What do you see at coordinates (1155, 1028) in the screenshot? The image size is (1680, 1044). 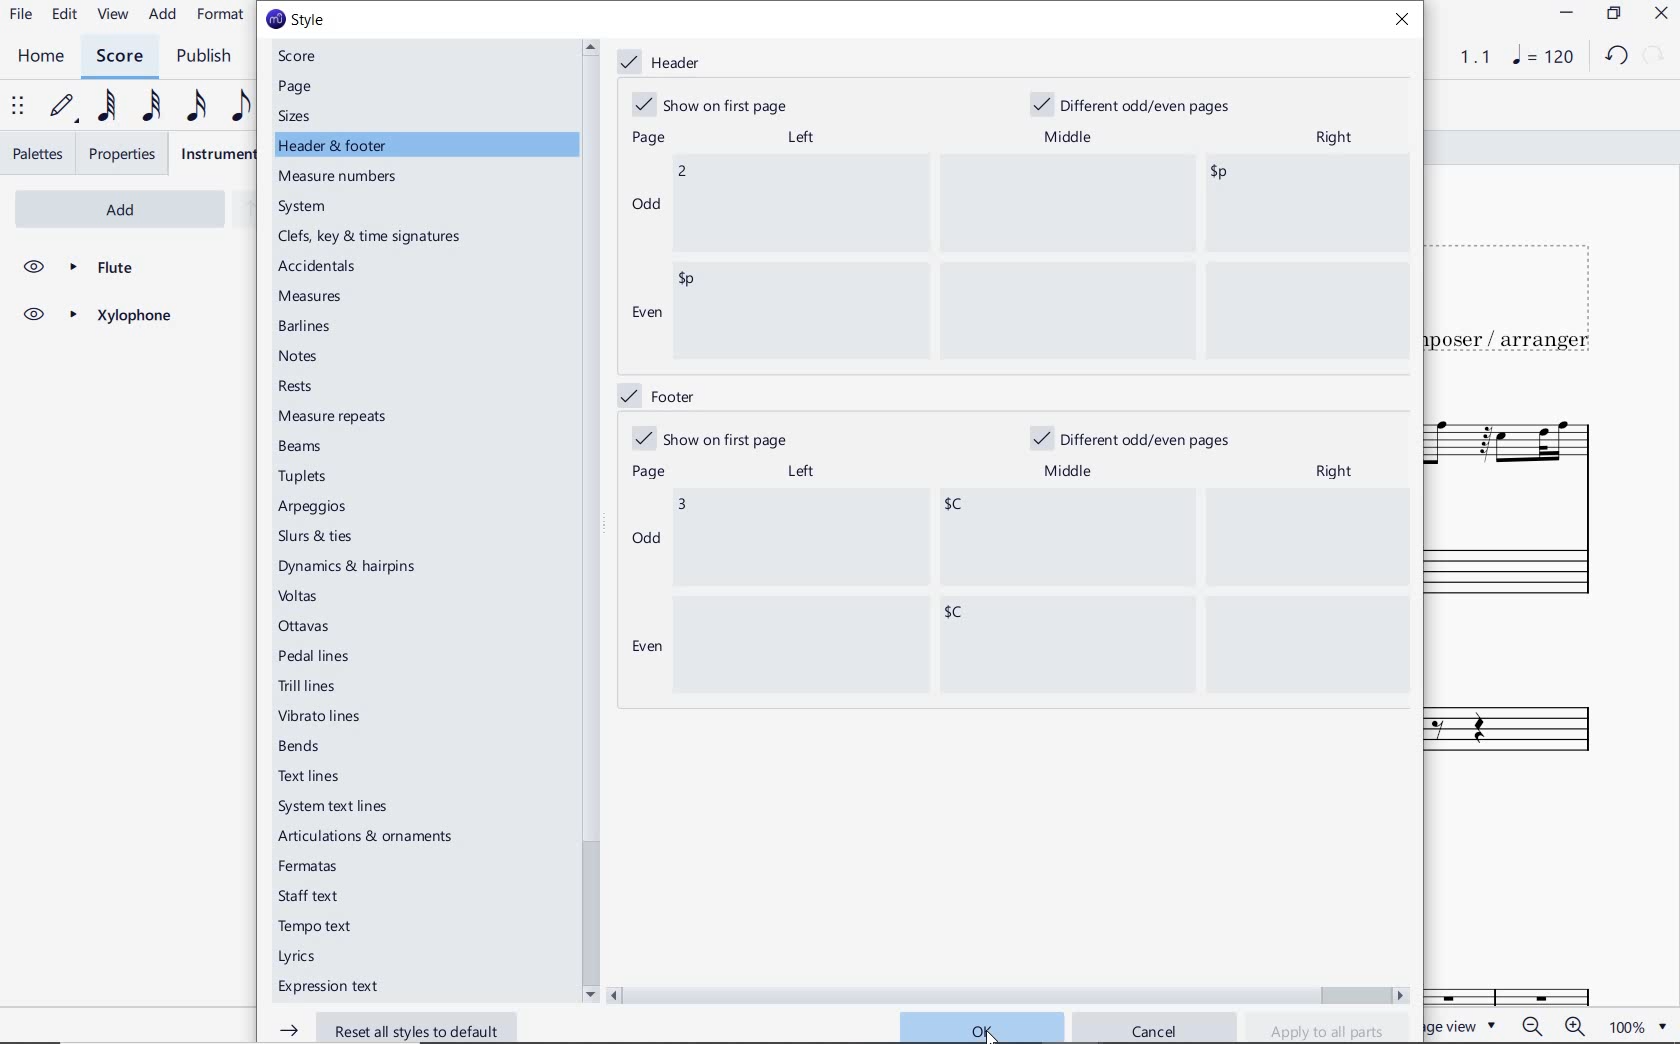 I see `cancel` at bounding box center [1155, 1028].